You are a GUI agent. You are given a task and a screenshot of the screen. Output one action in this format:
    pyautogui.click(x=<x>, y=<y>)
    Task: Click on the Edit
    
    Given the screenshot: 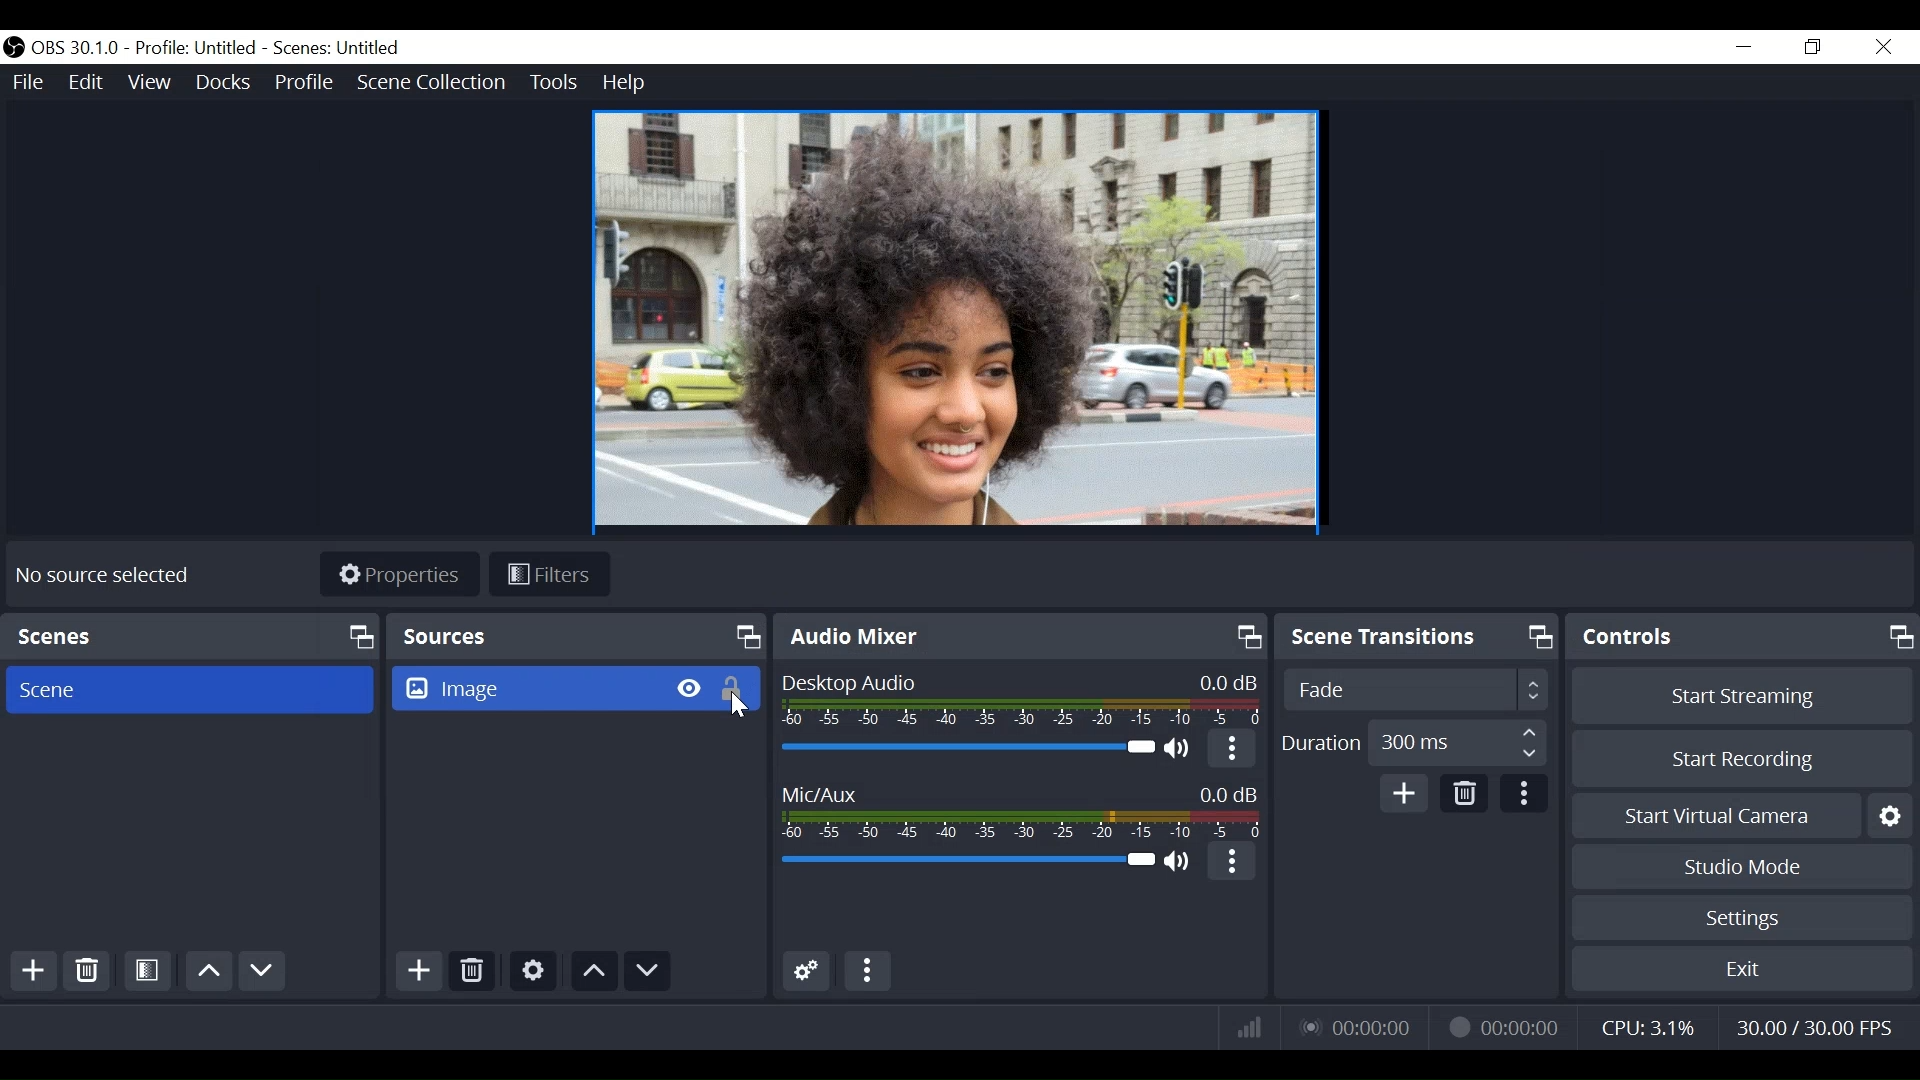 What is the action you would take?
    pyautogui.click(x=91, y=81)
    